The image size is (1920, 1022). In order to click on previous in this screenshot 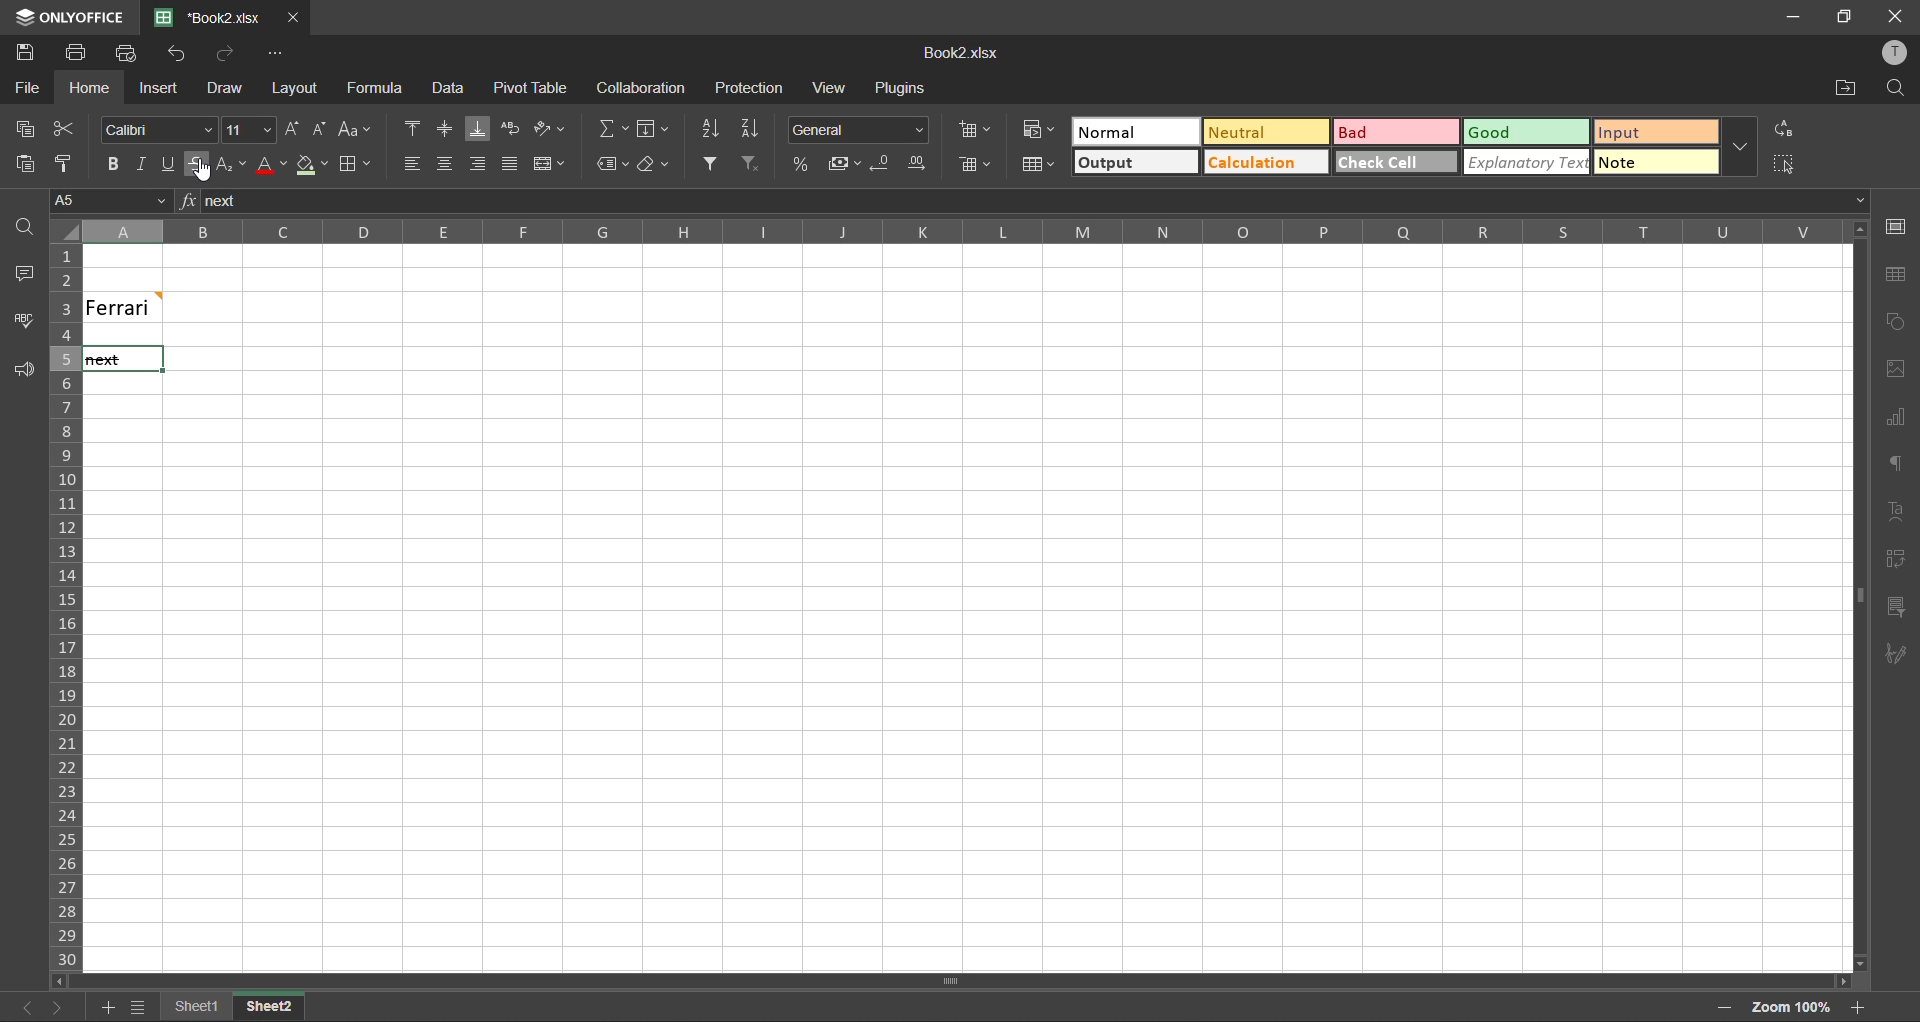, I will do `click(19, 1007)`.